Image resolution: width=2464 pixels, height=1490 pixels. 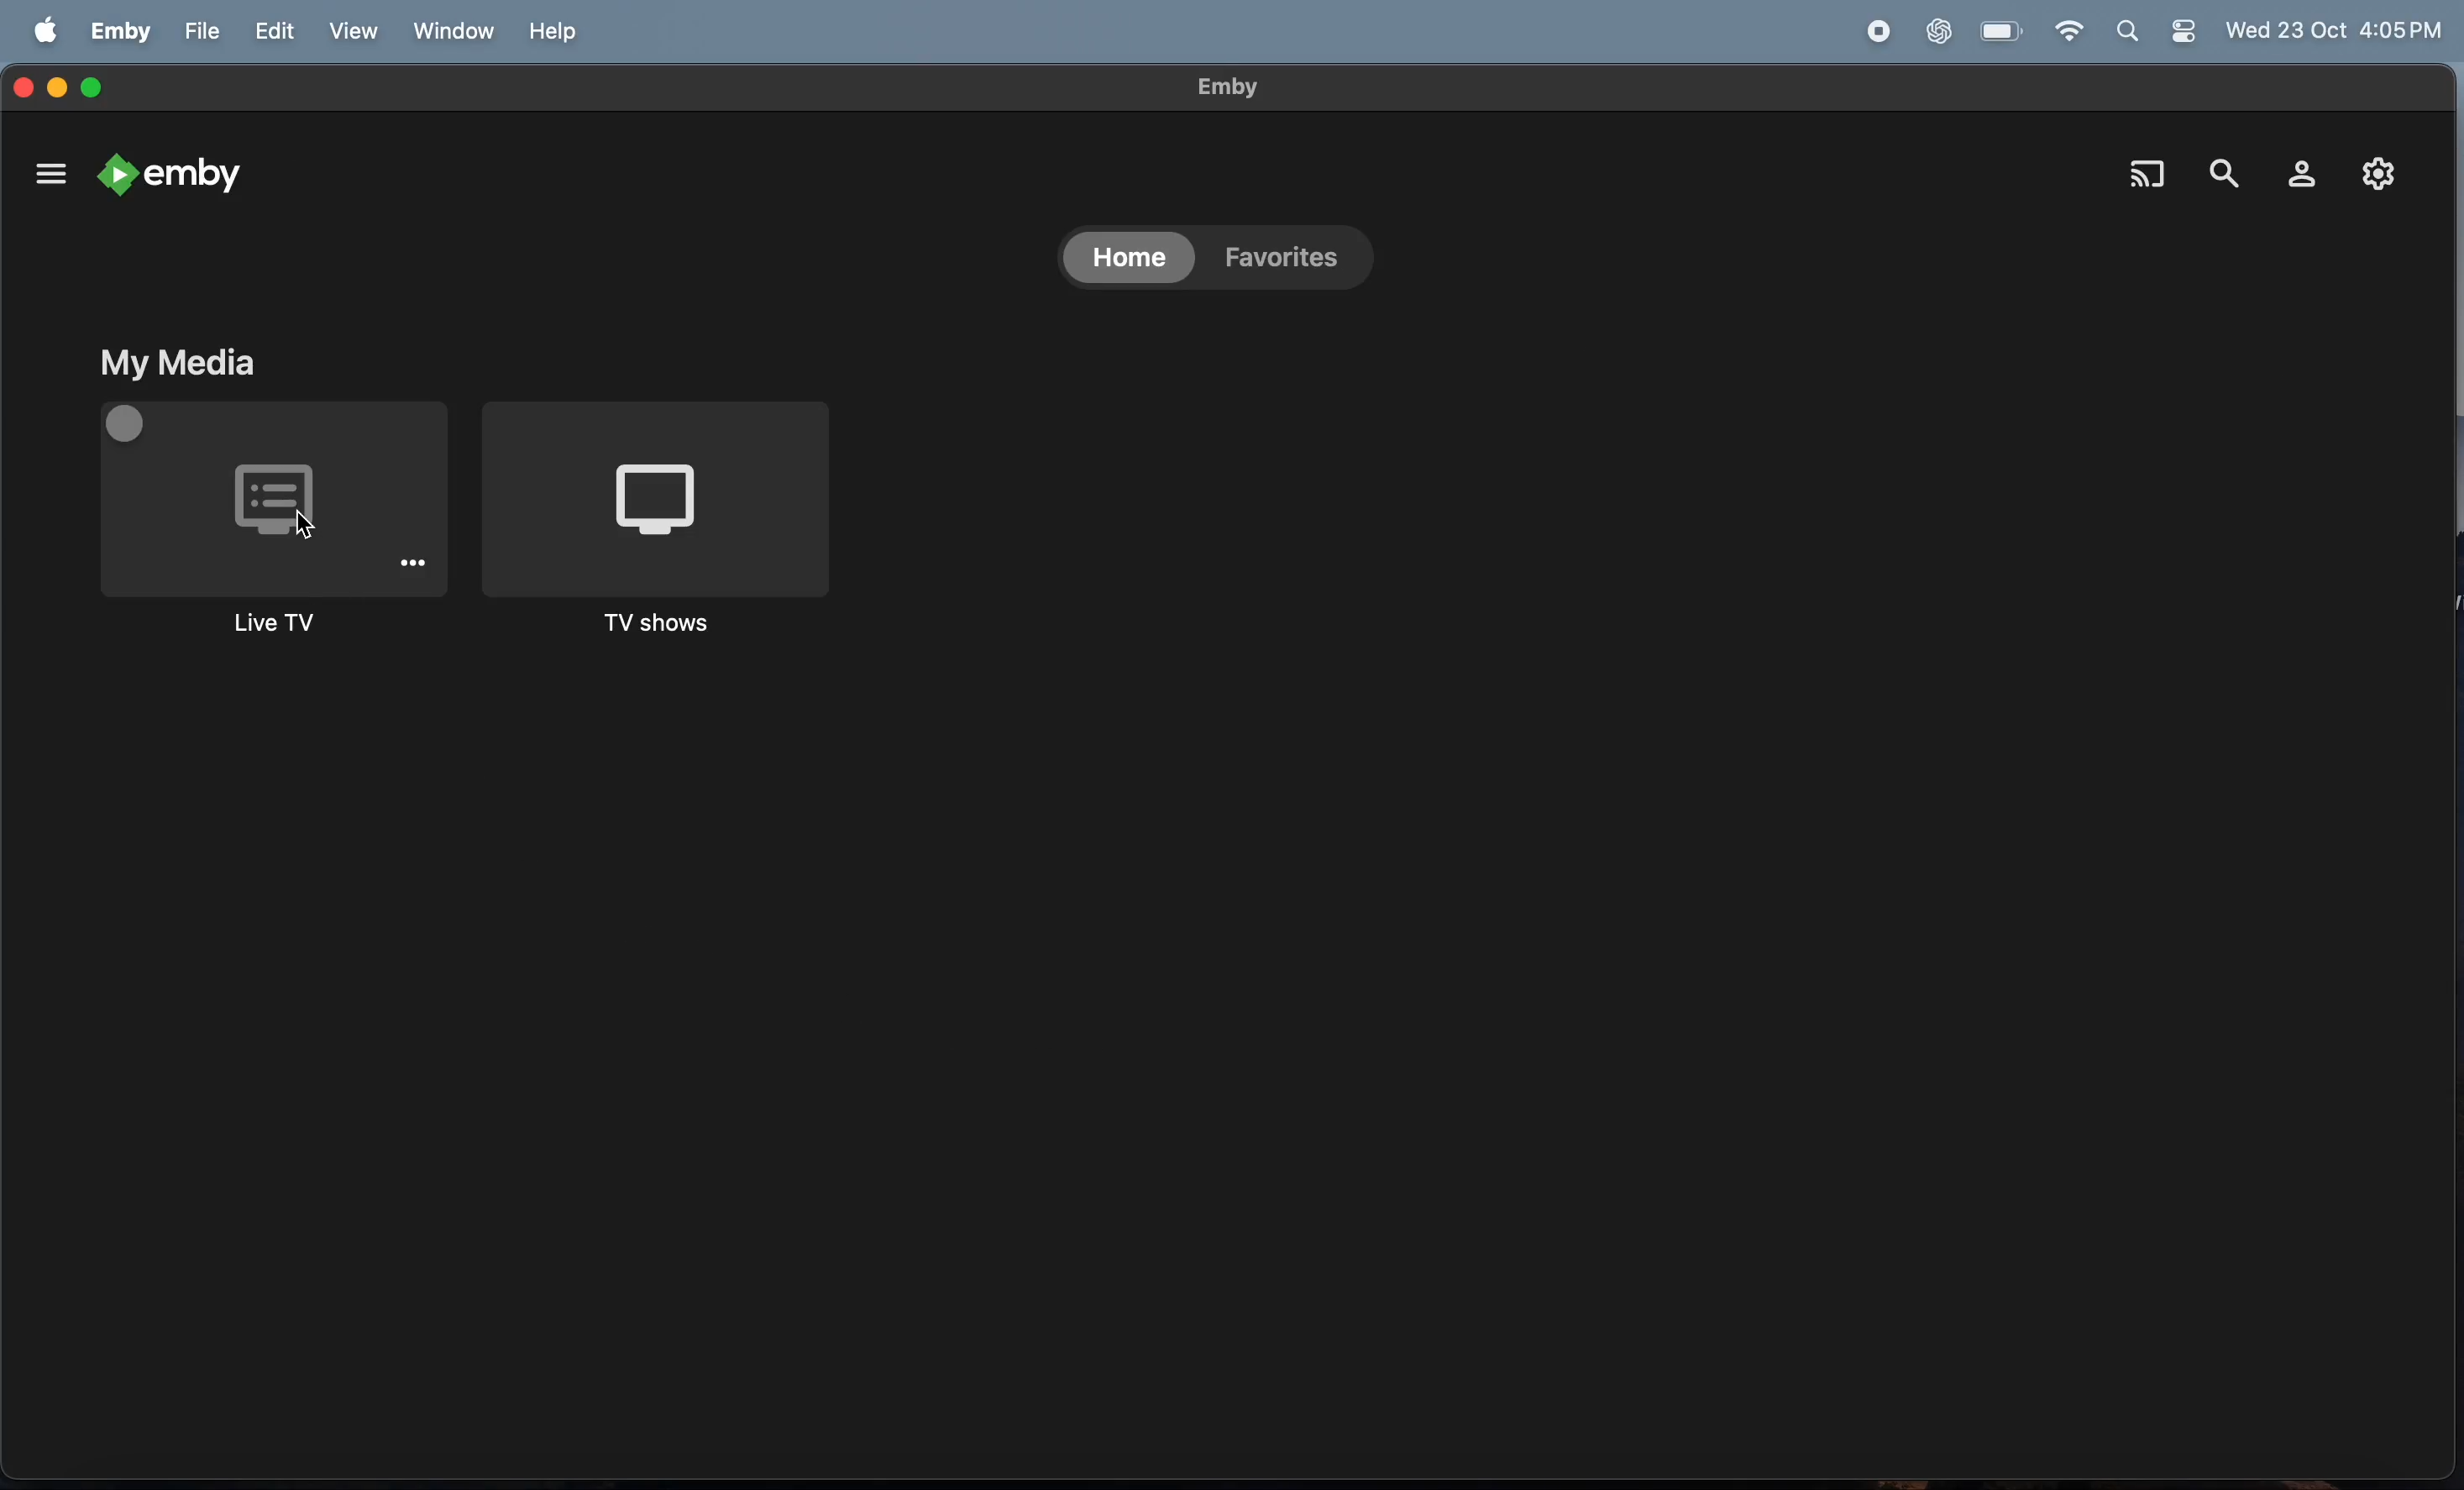 What do you see at coordinates (1211, 87) in the screenshot?
I see `emby` at bounding box center [1211, 87].